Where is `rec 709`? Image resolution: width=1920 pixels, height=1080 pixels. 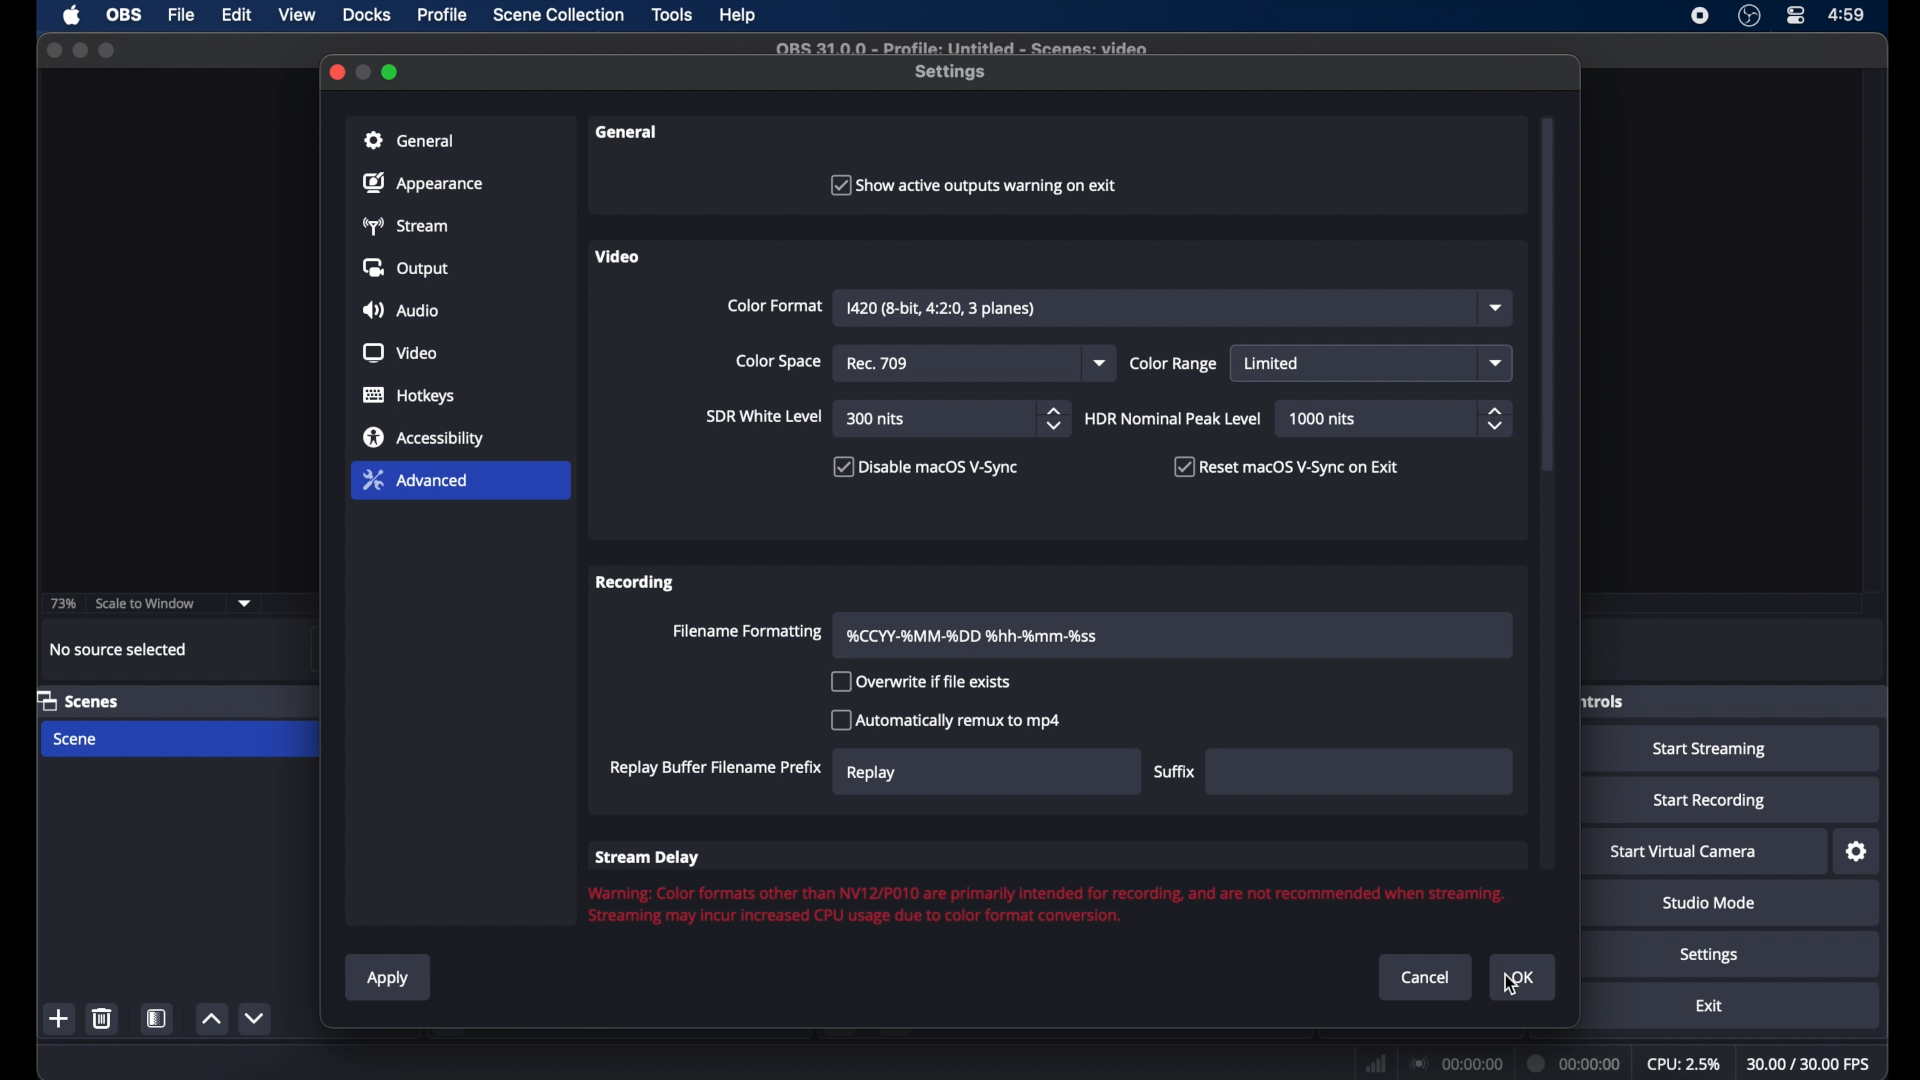 rec 709 is located at coordinates (882, 364).